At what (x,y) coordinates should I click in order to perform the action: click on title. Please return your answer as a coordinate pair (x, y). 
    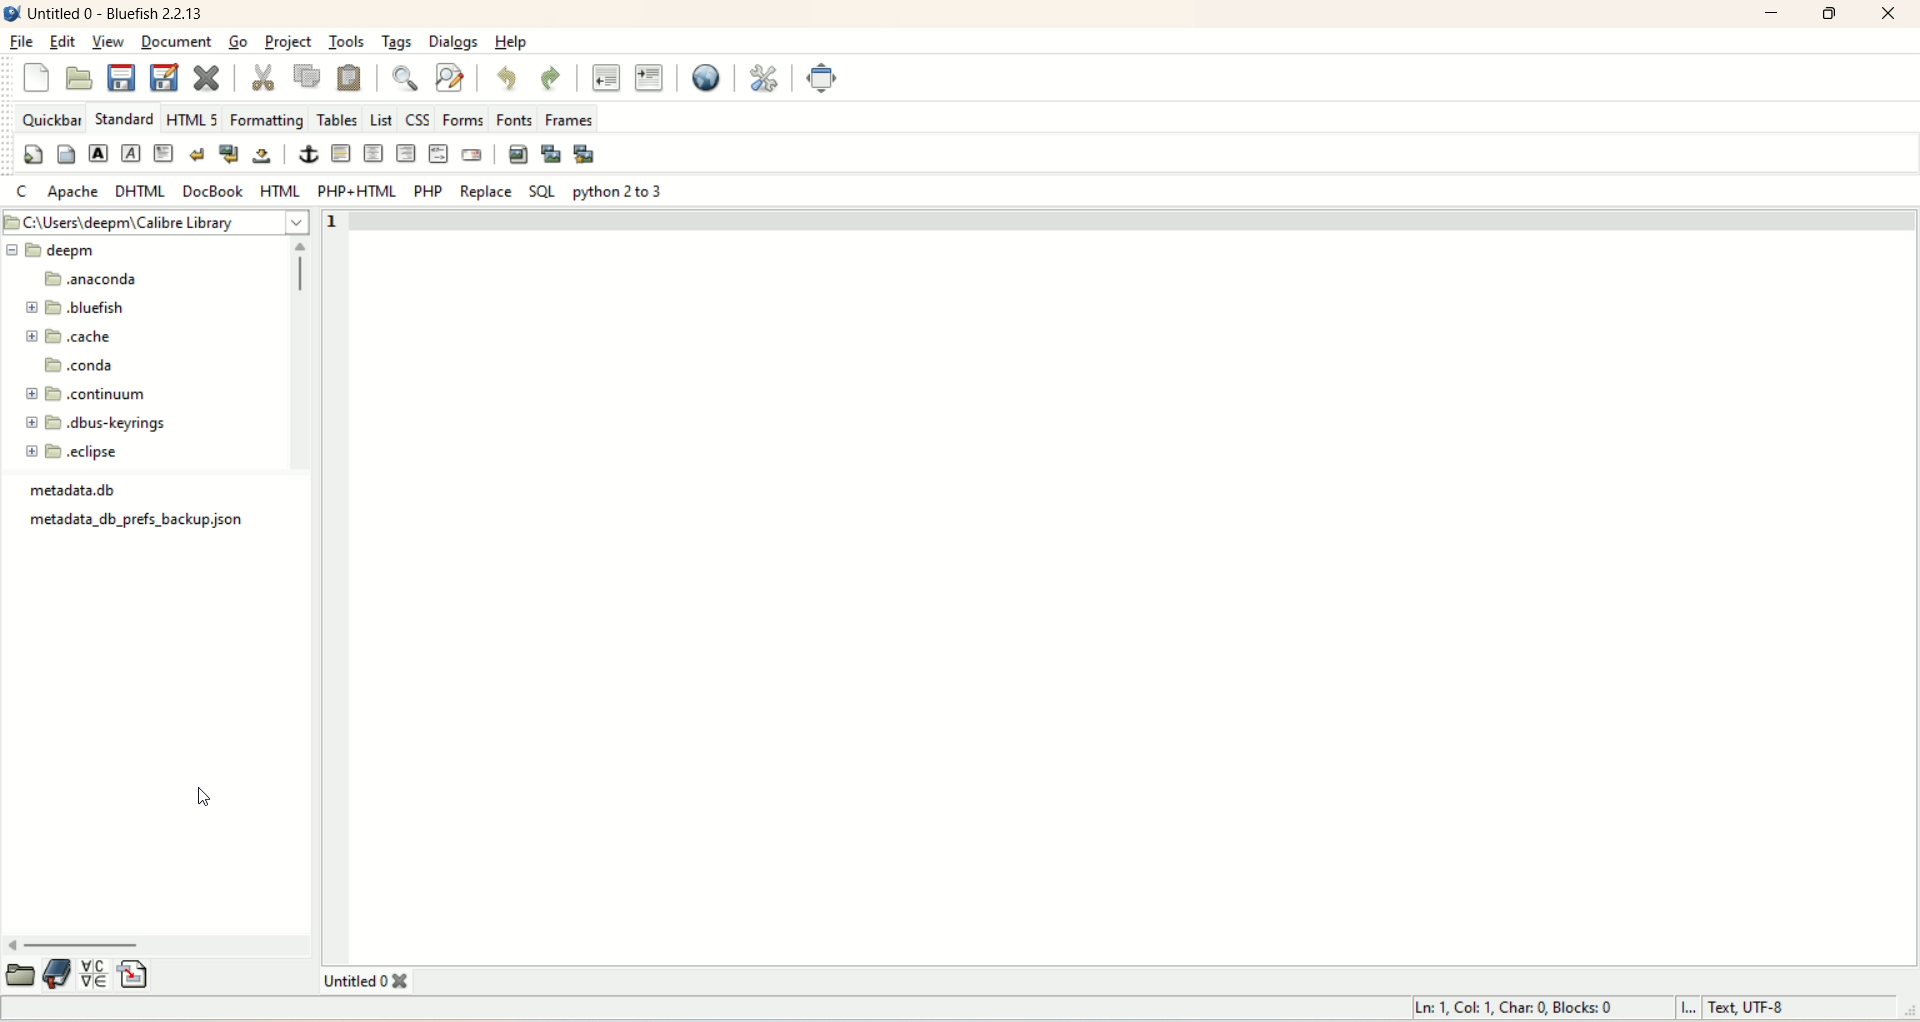
    Looking at the image, I should click on (379, 981).